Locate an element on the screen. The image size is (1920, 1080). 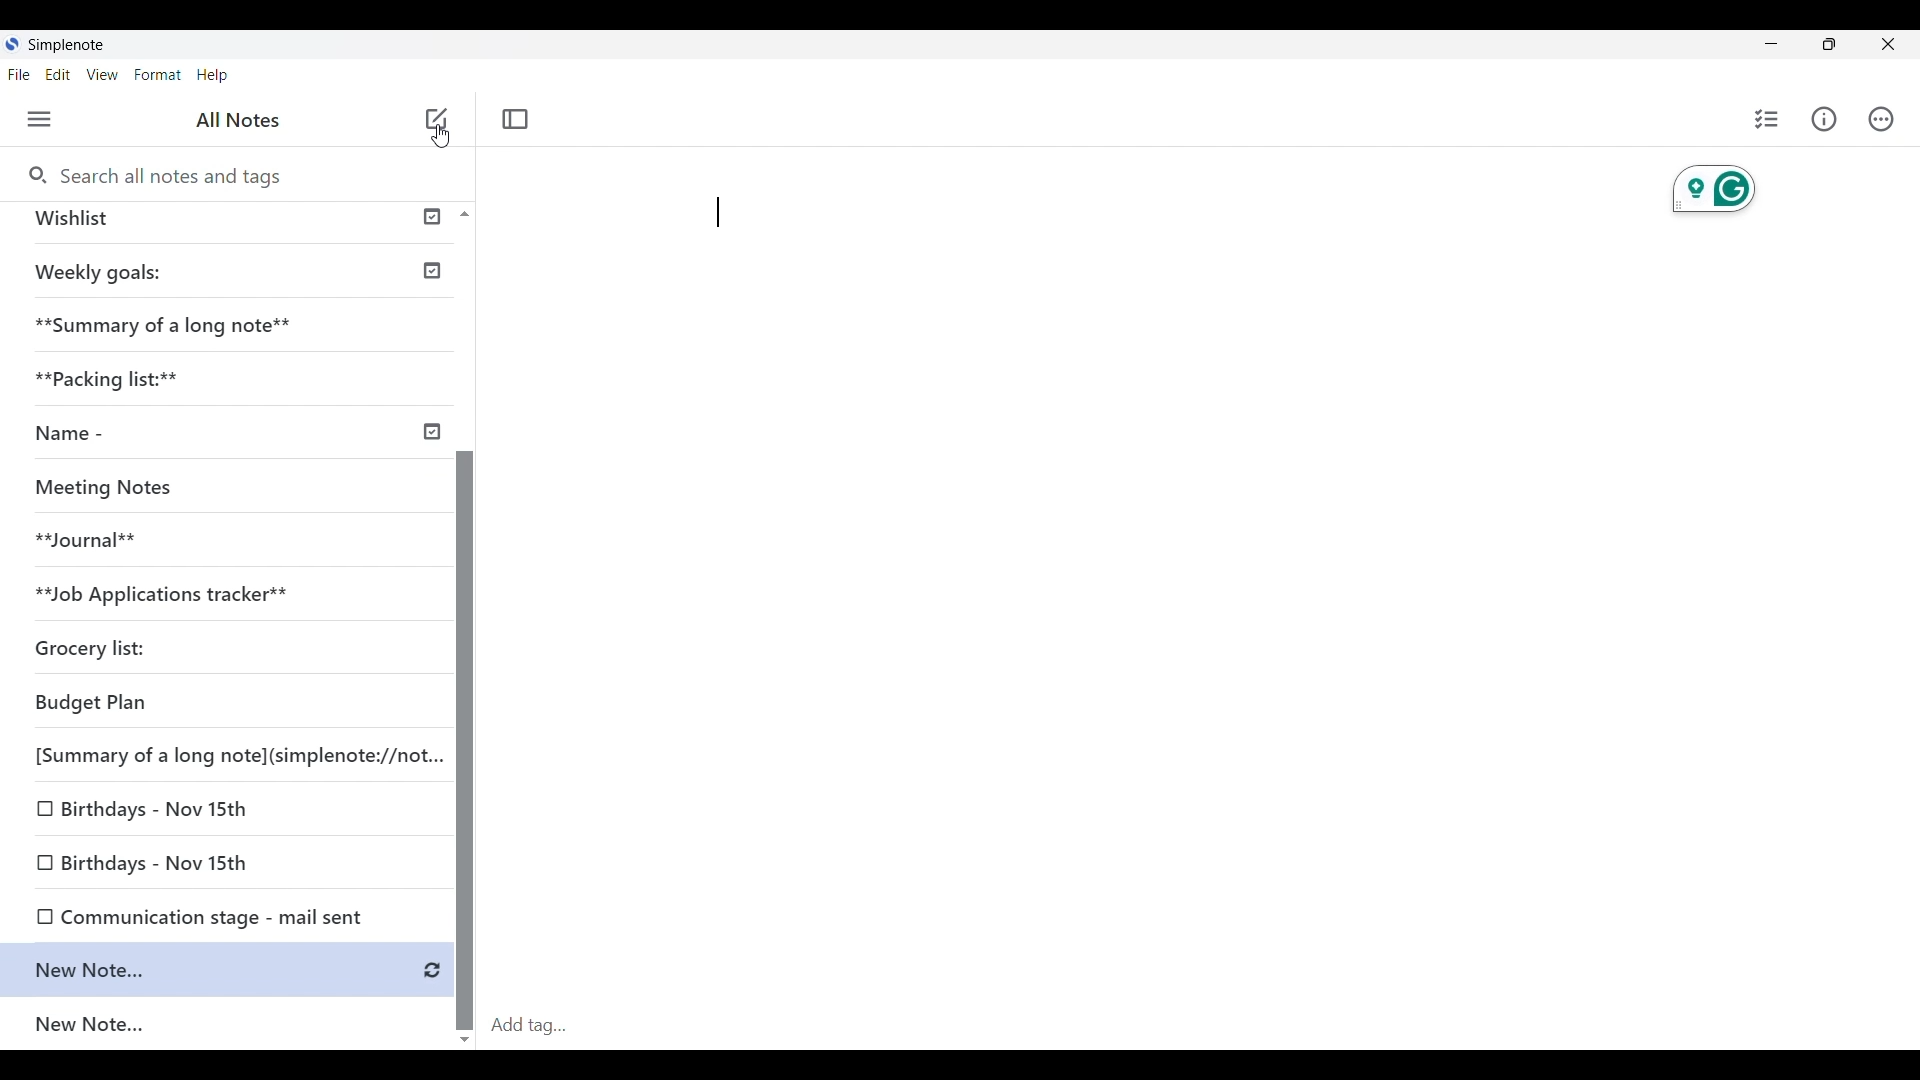
Budget Plan is located at coordinates (90, 700).